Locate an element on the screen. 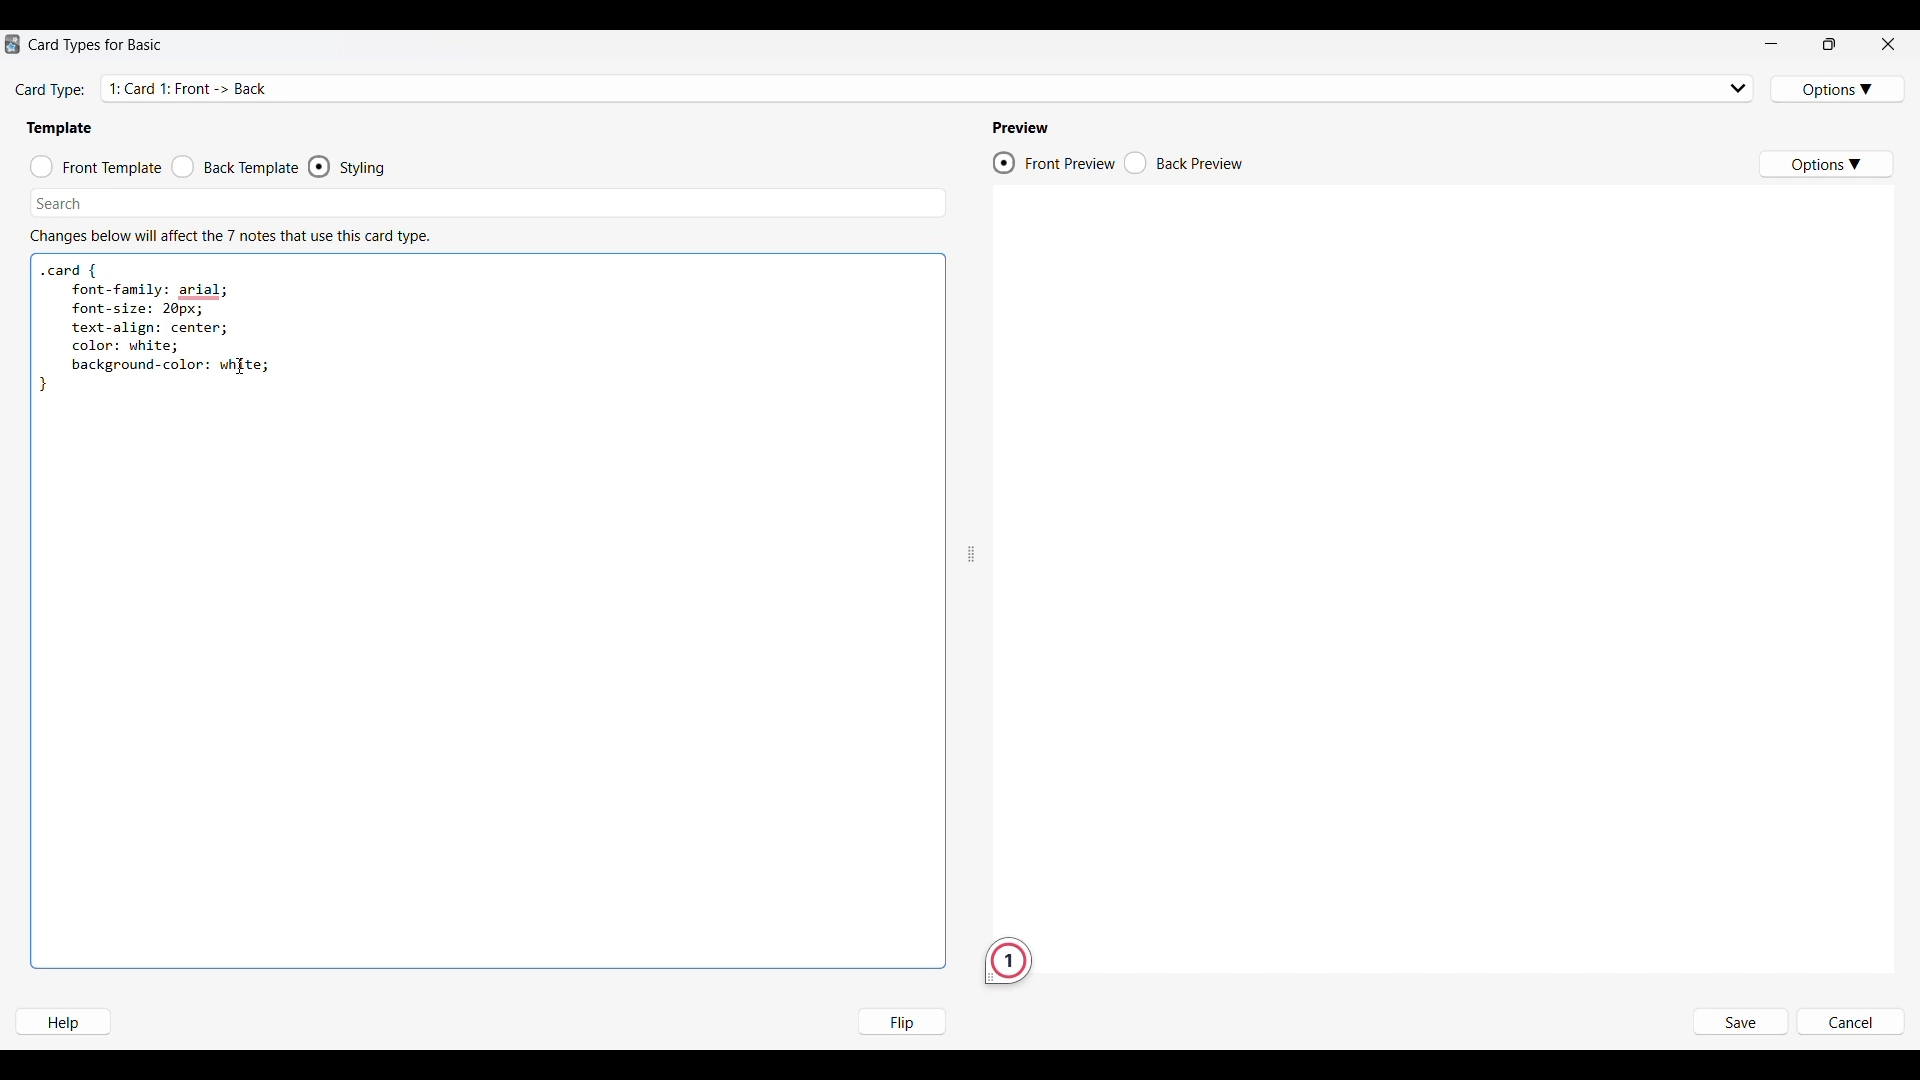  Indicates Preview section is located at coordinates (1024, 128).